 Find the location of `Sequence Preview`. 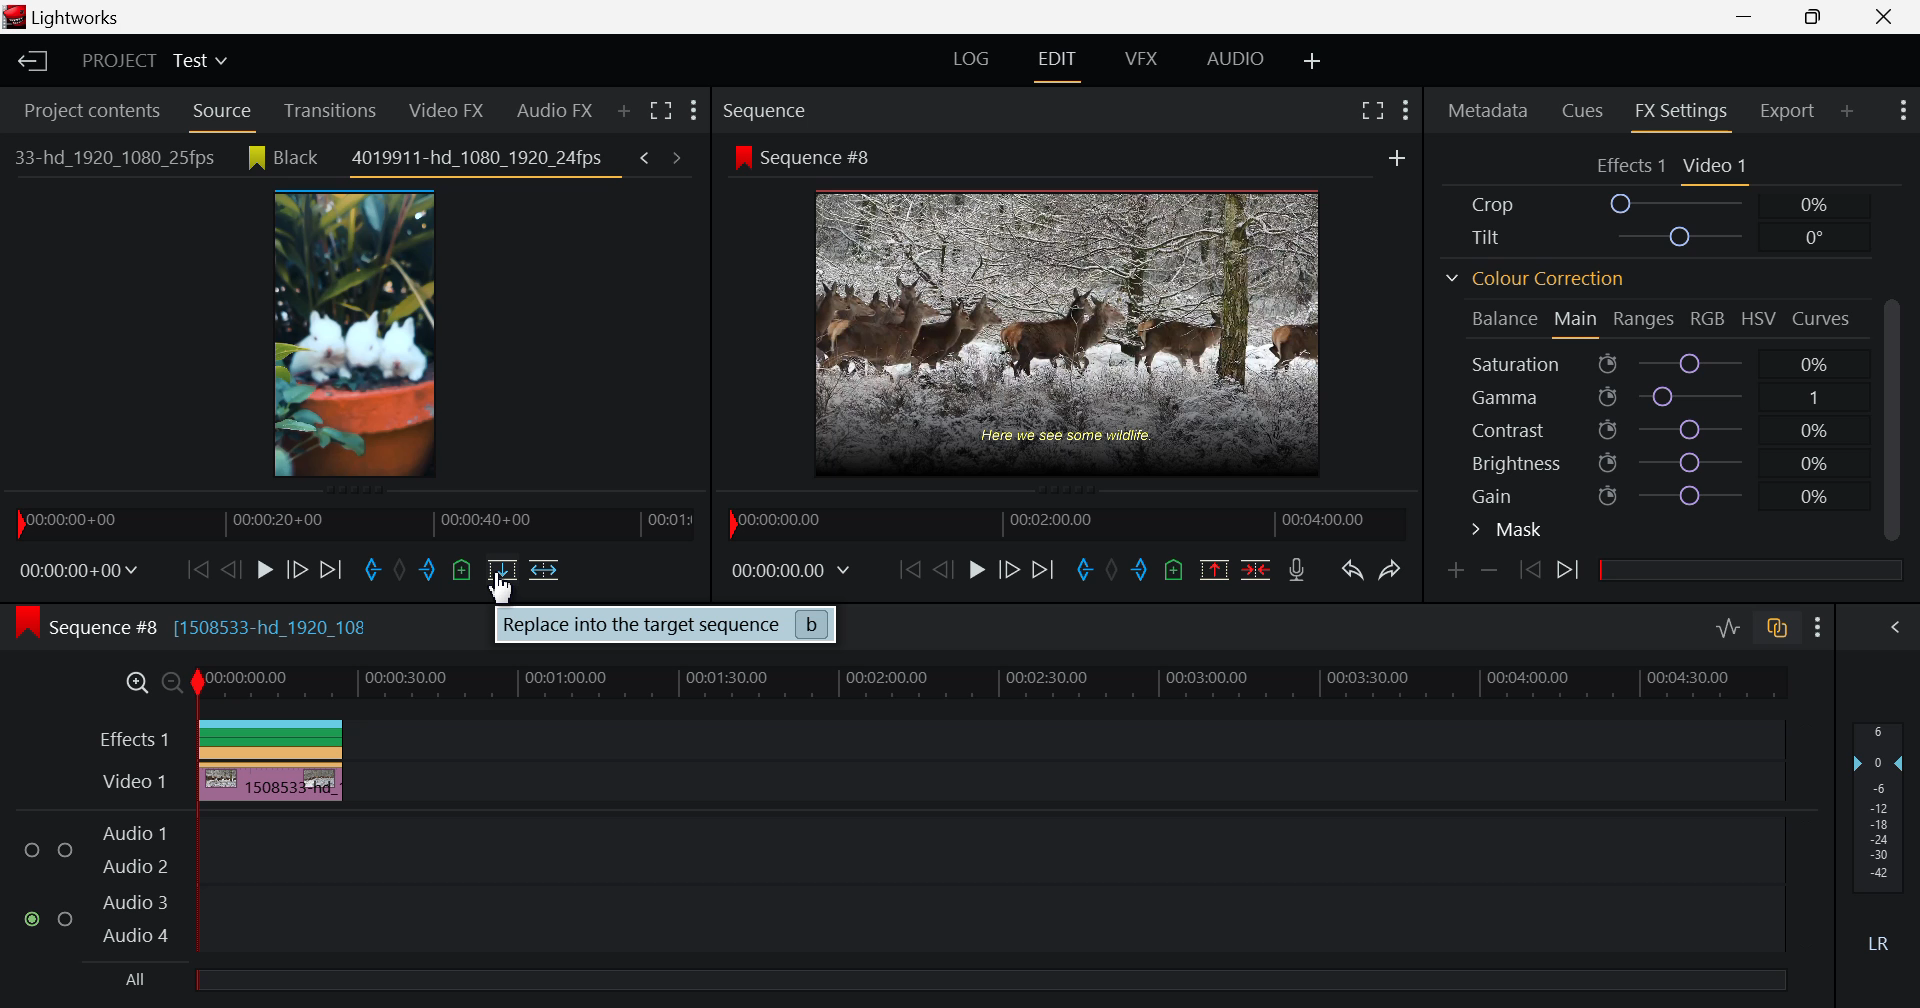

Sequence Preview is located at coordinates (1037, 318).